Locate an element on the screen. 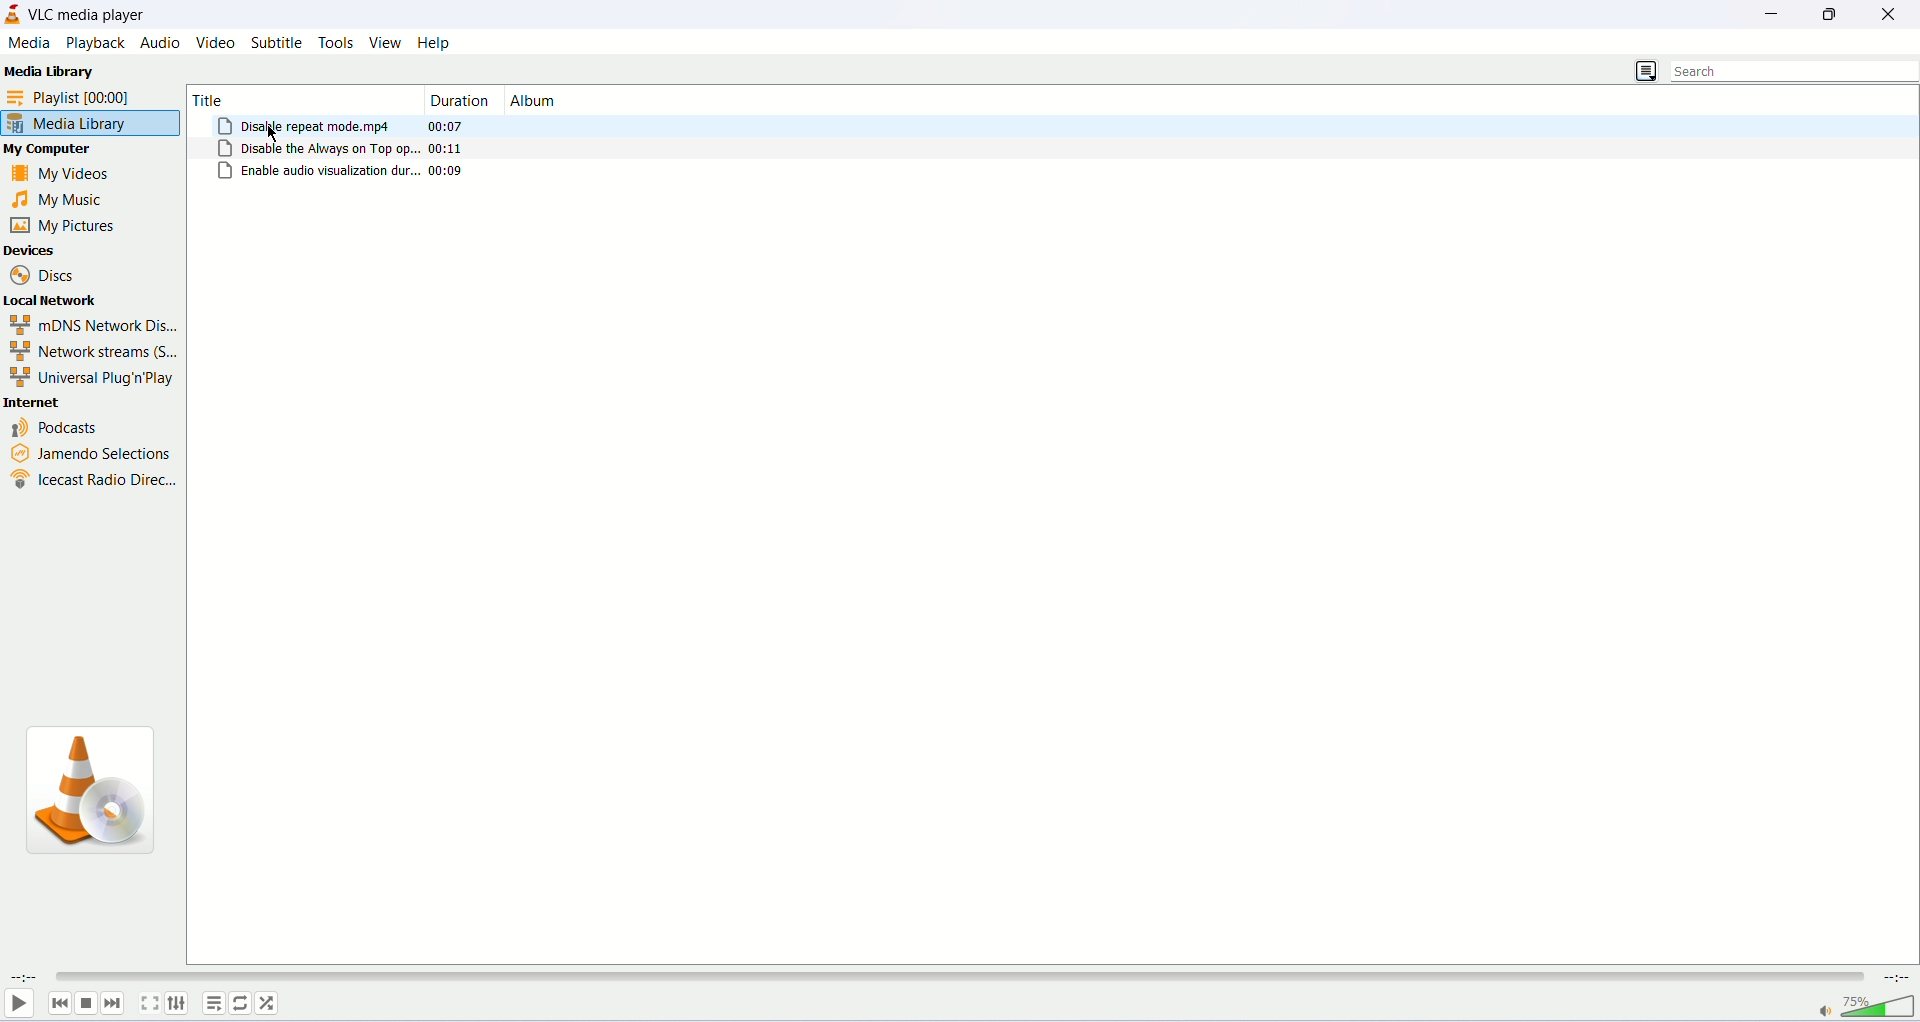  video is located at coordinates (218, 43).